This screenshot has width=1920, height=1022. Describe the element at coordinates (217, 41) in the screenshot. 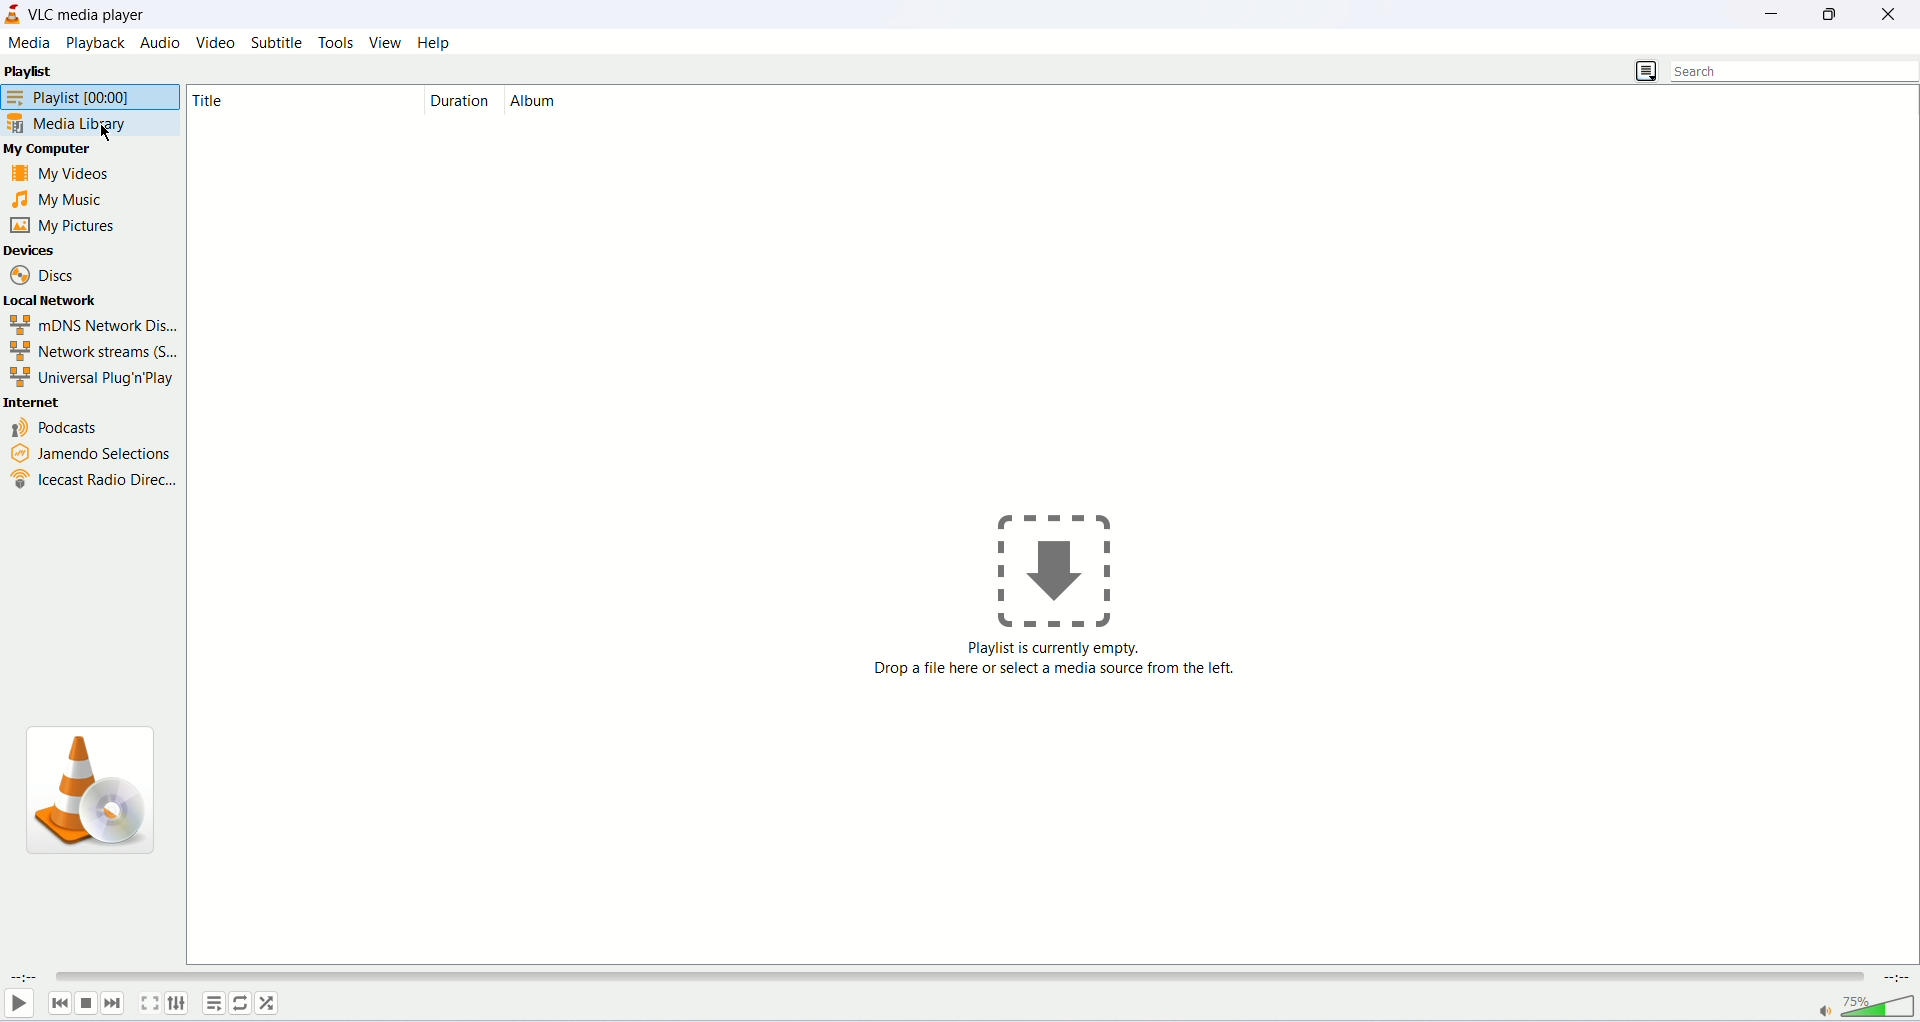

I see `video` at that location.